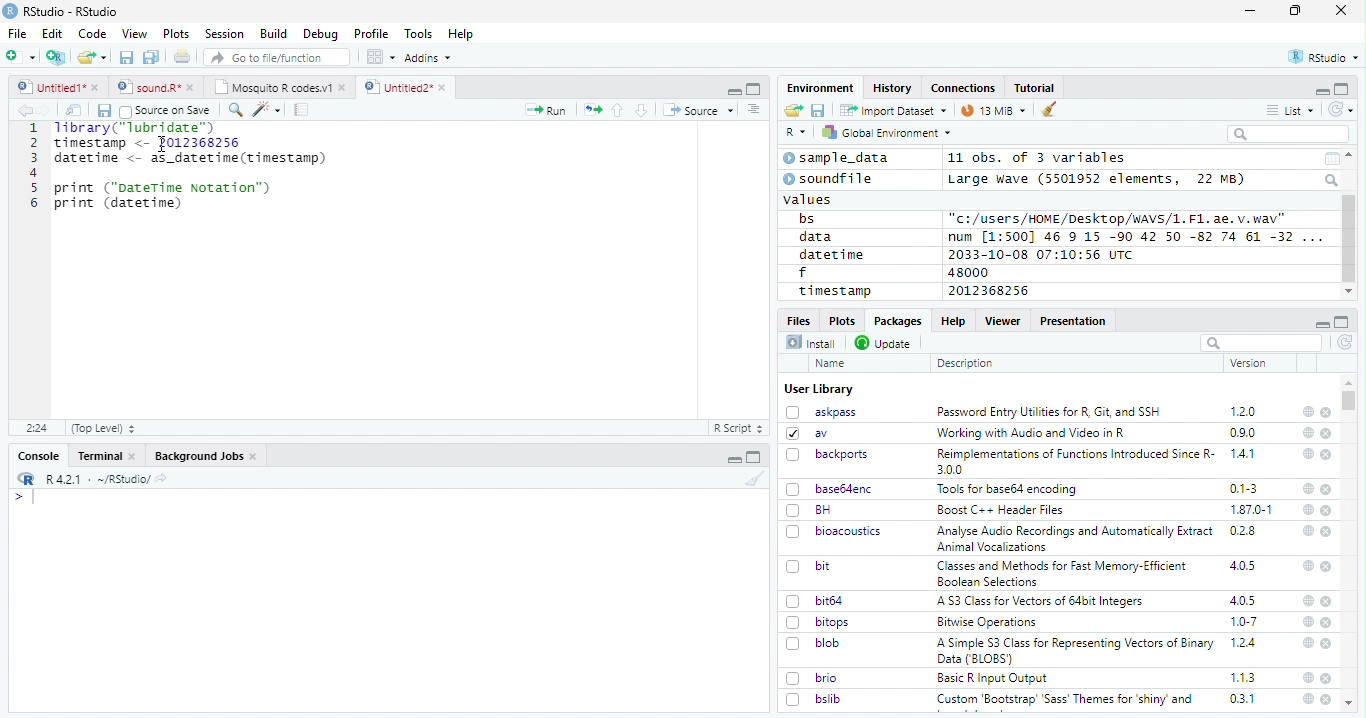  What do you see at coordinates (1308, 677) in the screenshot?
I see `help` at bounding box center [1308, 677].